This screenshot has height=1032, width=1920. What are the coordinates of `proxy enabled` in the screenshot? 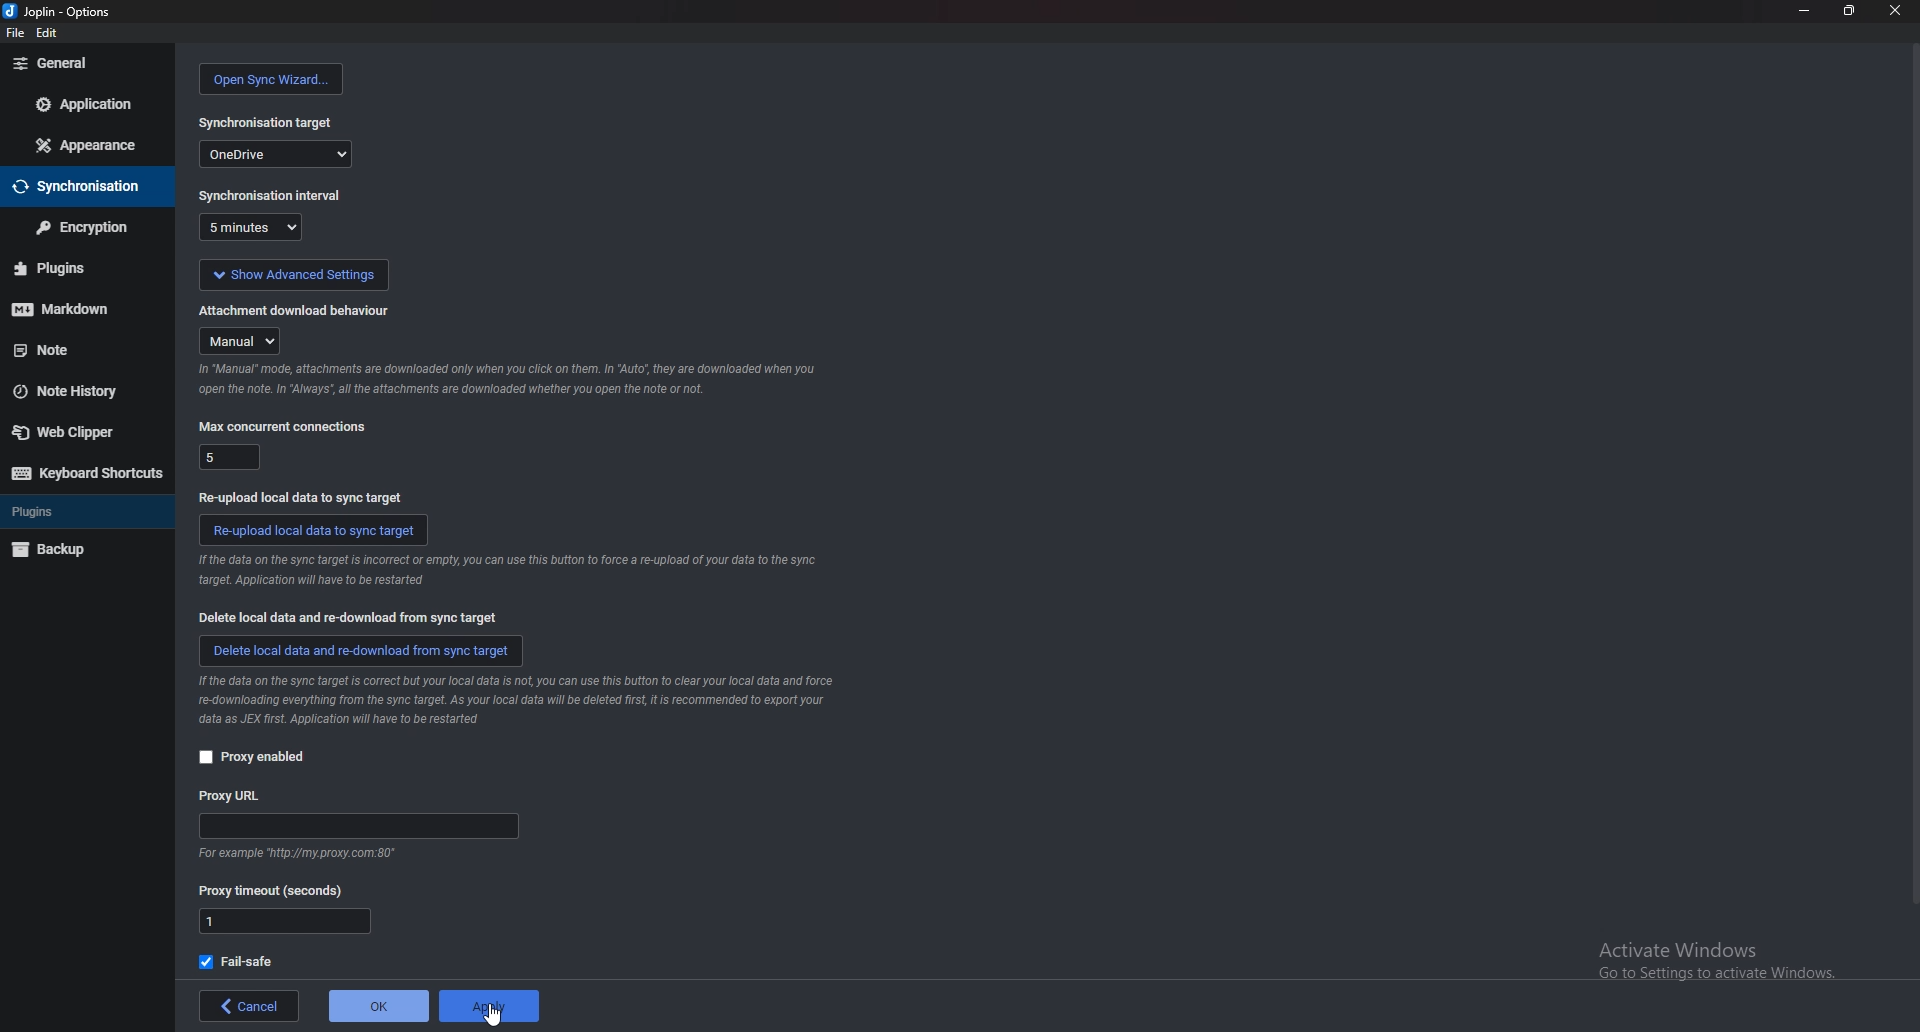 It's located at (261, 757).